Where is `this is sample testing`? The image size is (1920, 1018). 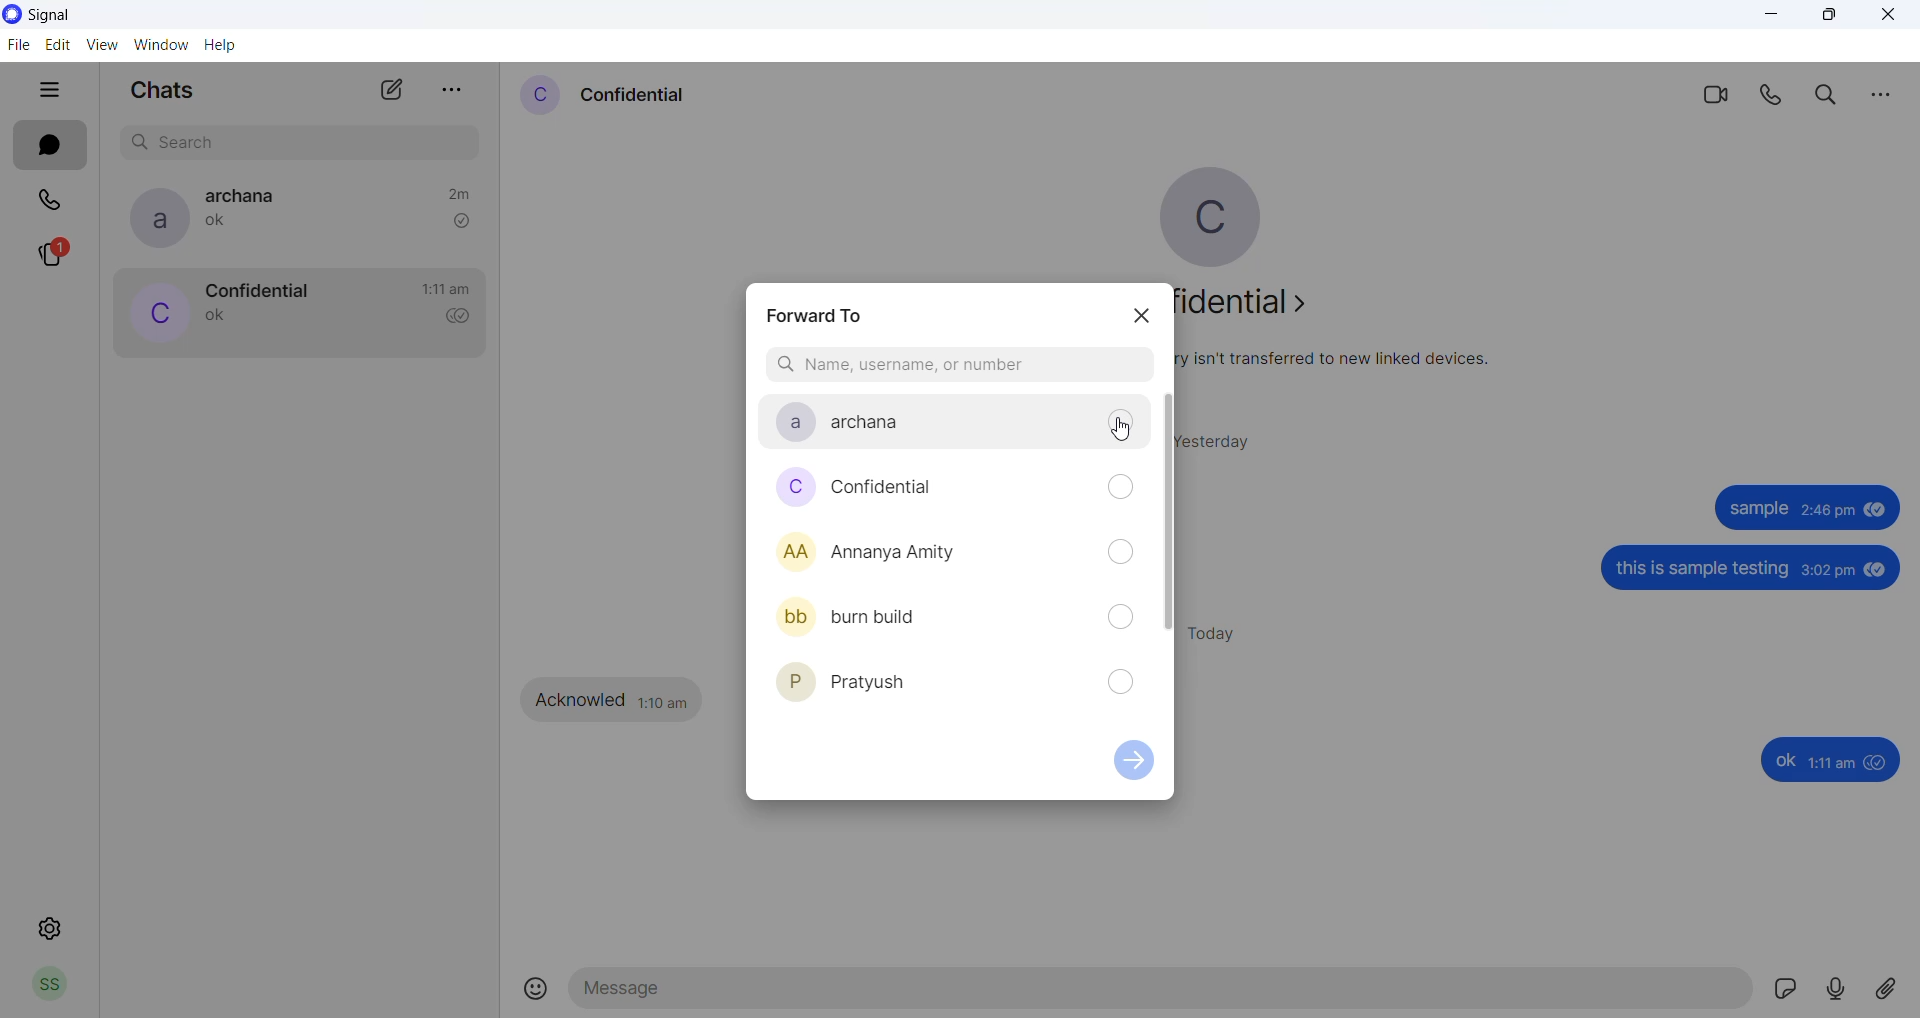 this is sample testing is located at coordinates (1706, 571).